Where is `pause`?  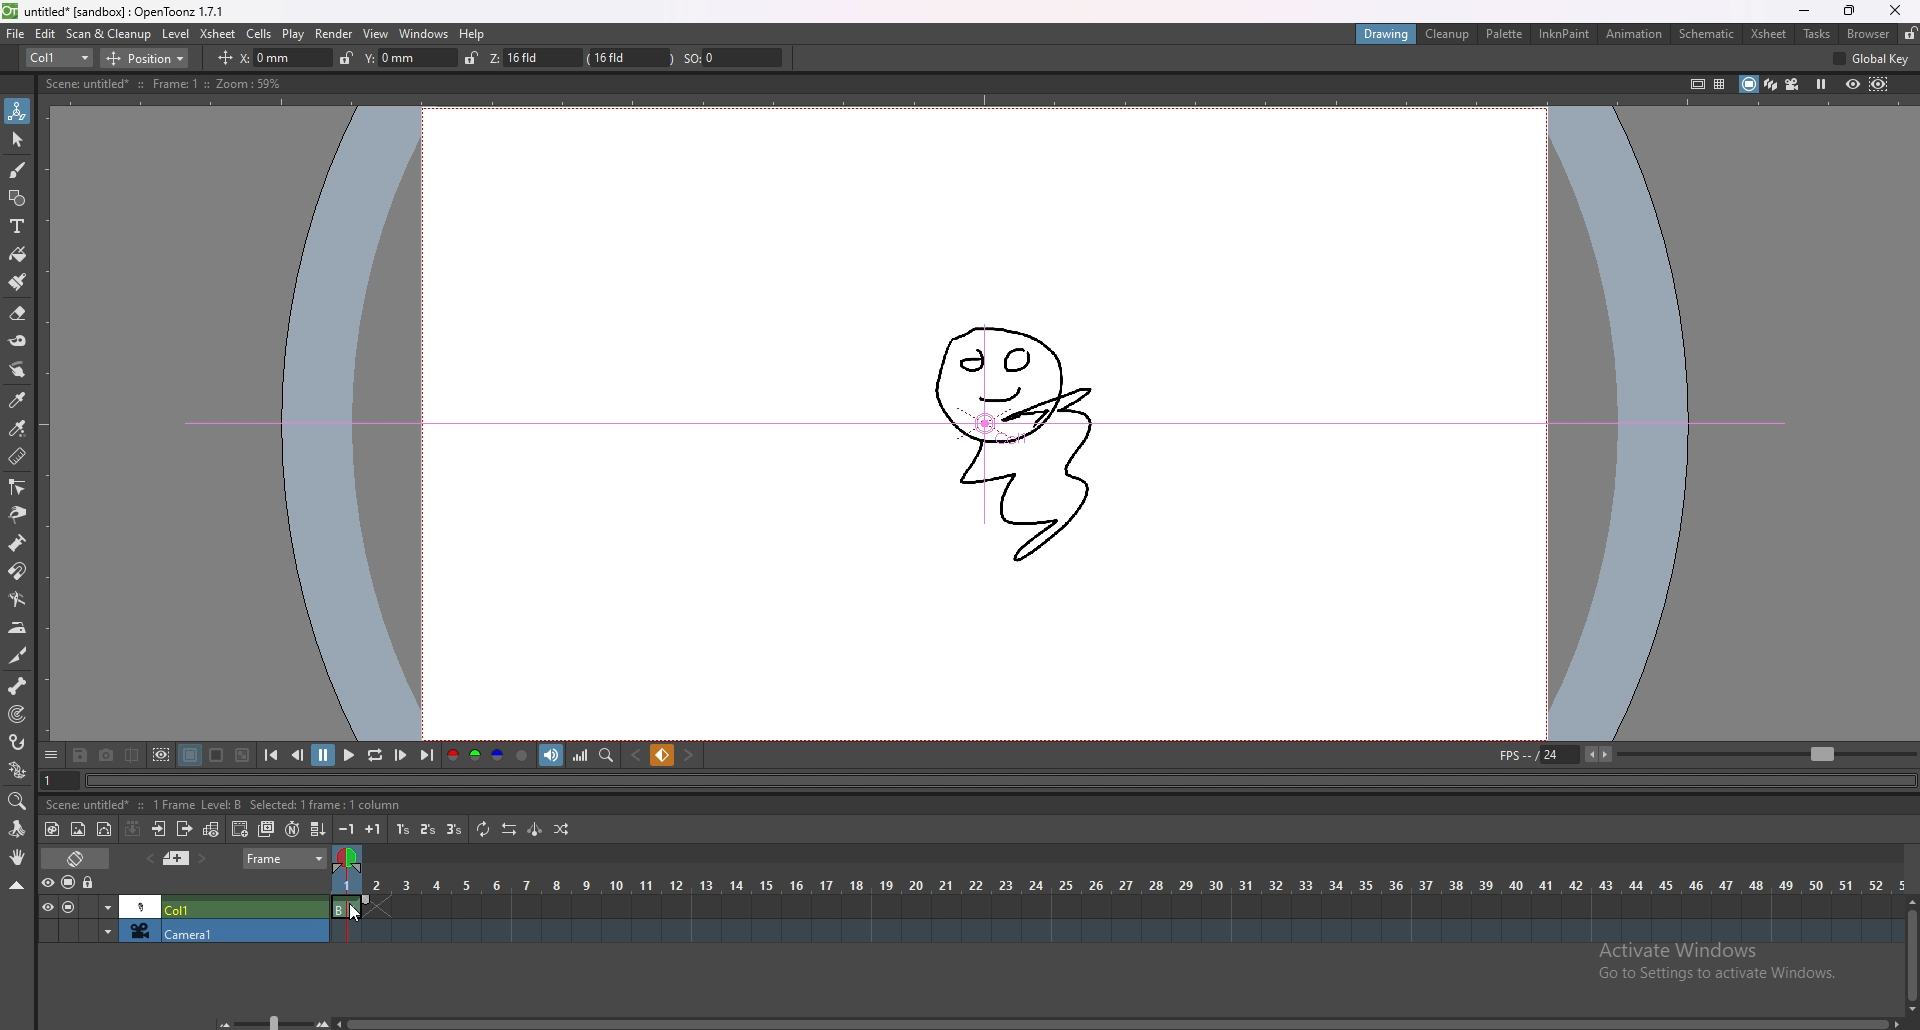
pause is located at coordinates (323, 755).